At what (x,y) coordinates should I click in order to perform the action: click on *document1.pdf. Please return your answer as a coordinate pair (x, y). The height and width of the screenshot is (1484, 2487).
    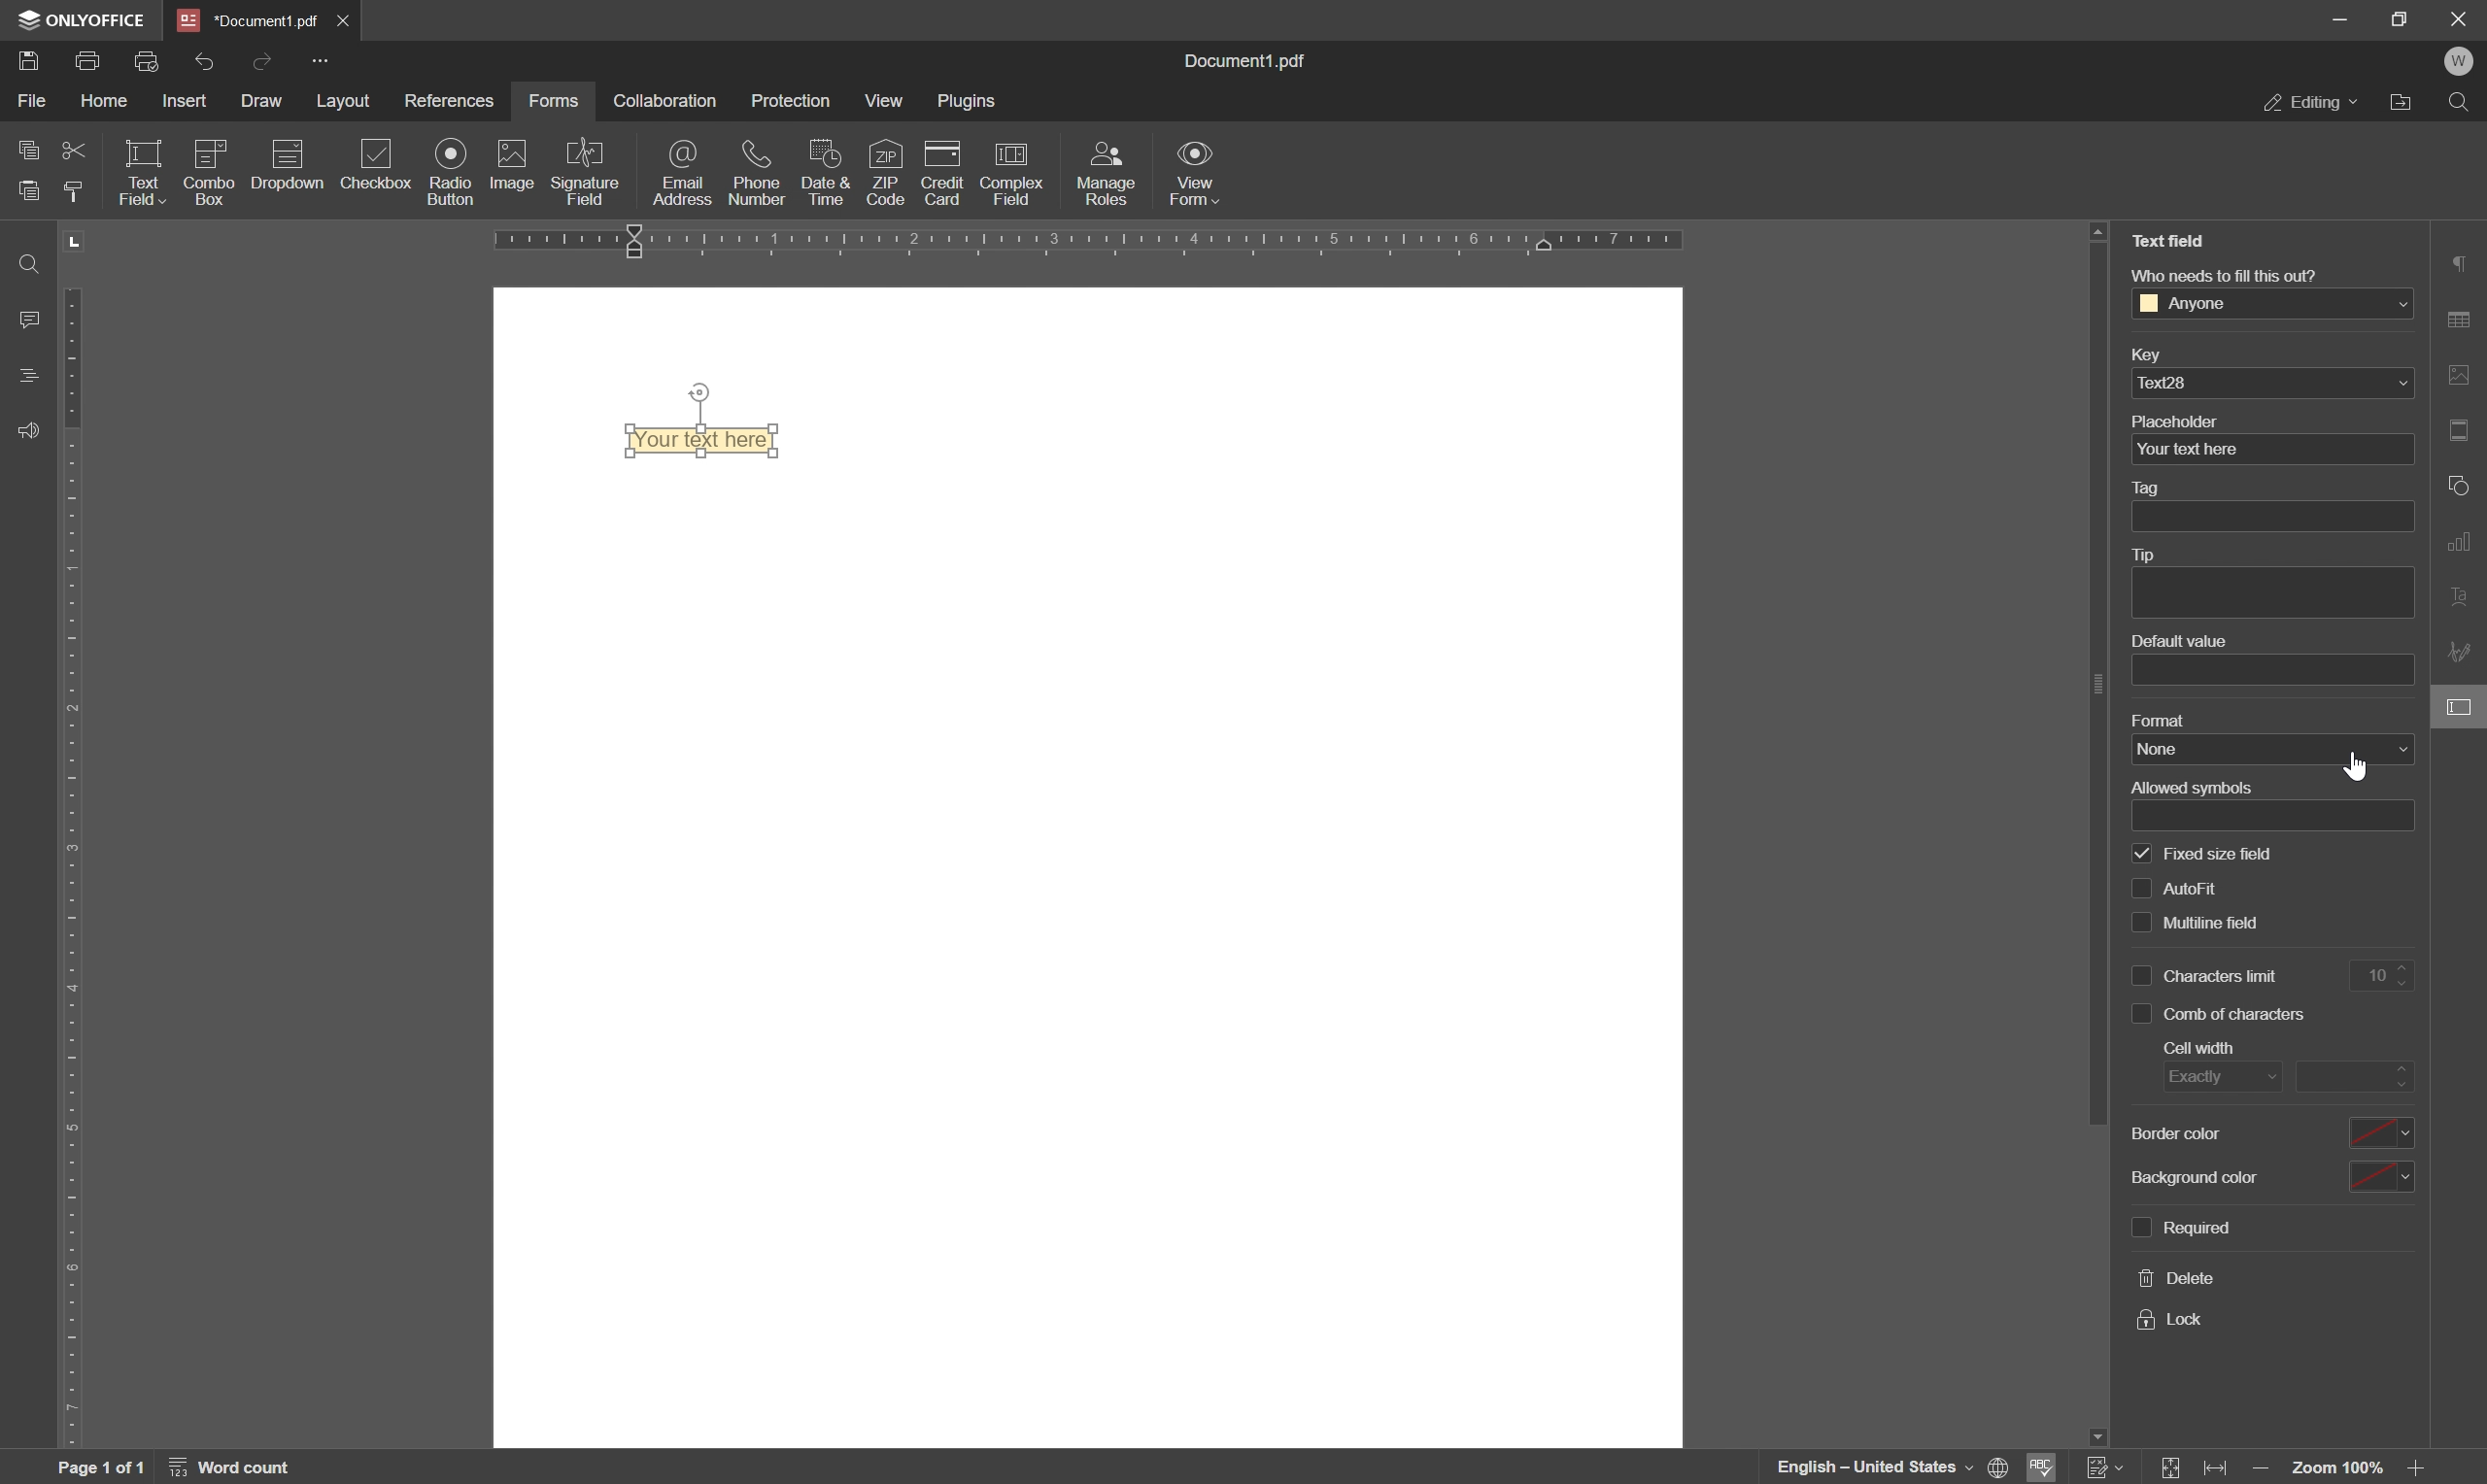
    Looking at the image, I should click on (245, 18).